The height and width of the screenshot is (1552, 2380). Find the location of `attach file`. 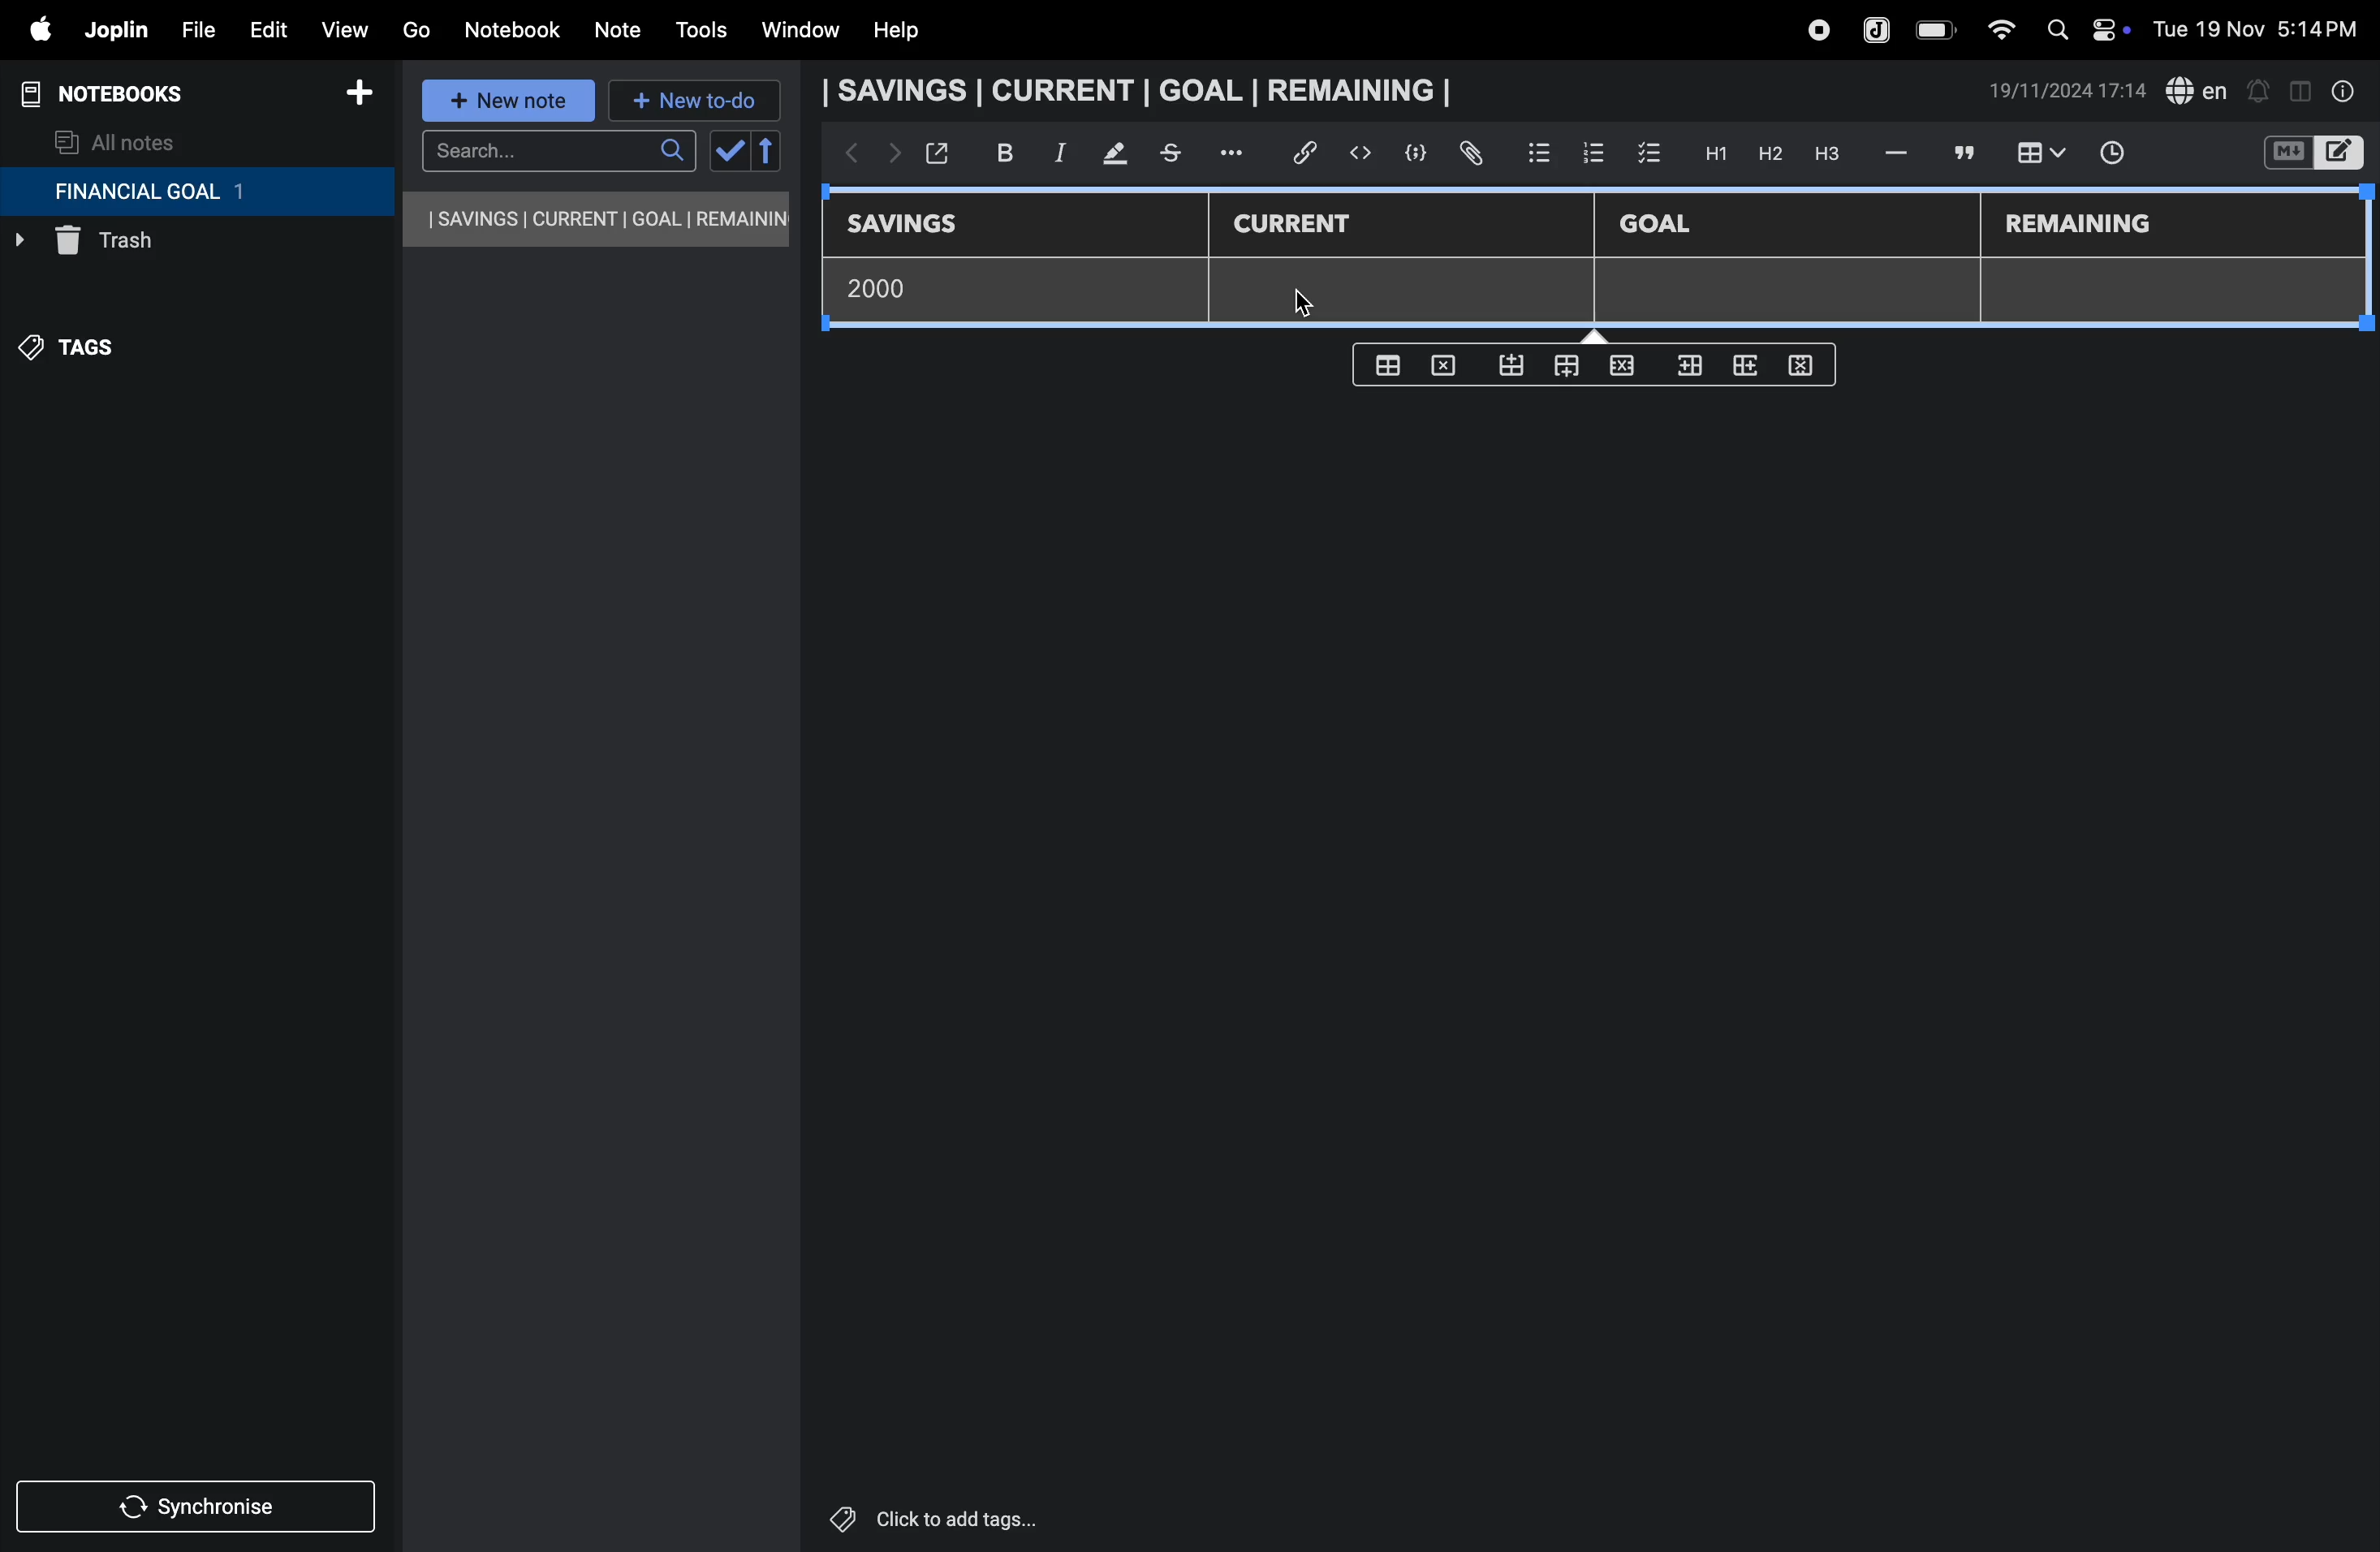

attach file is located at coordinates (1469, 154).